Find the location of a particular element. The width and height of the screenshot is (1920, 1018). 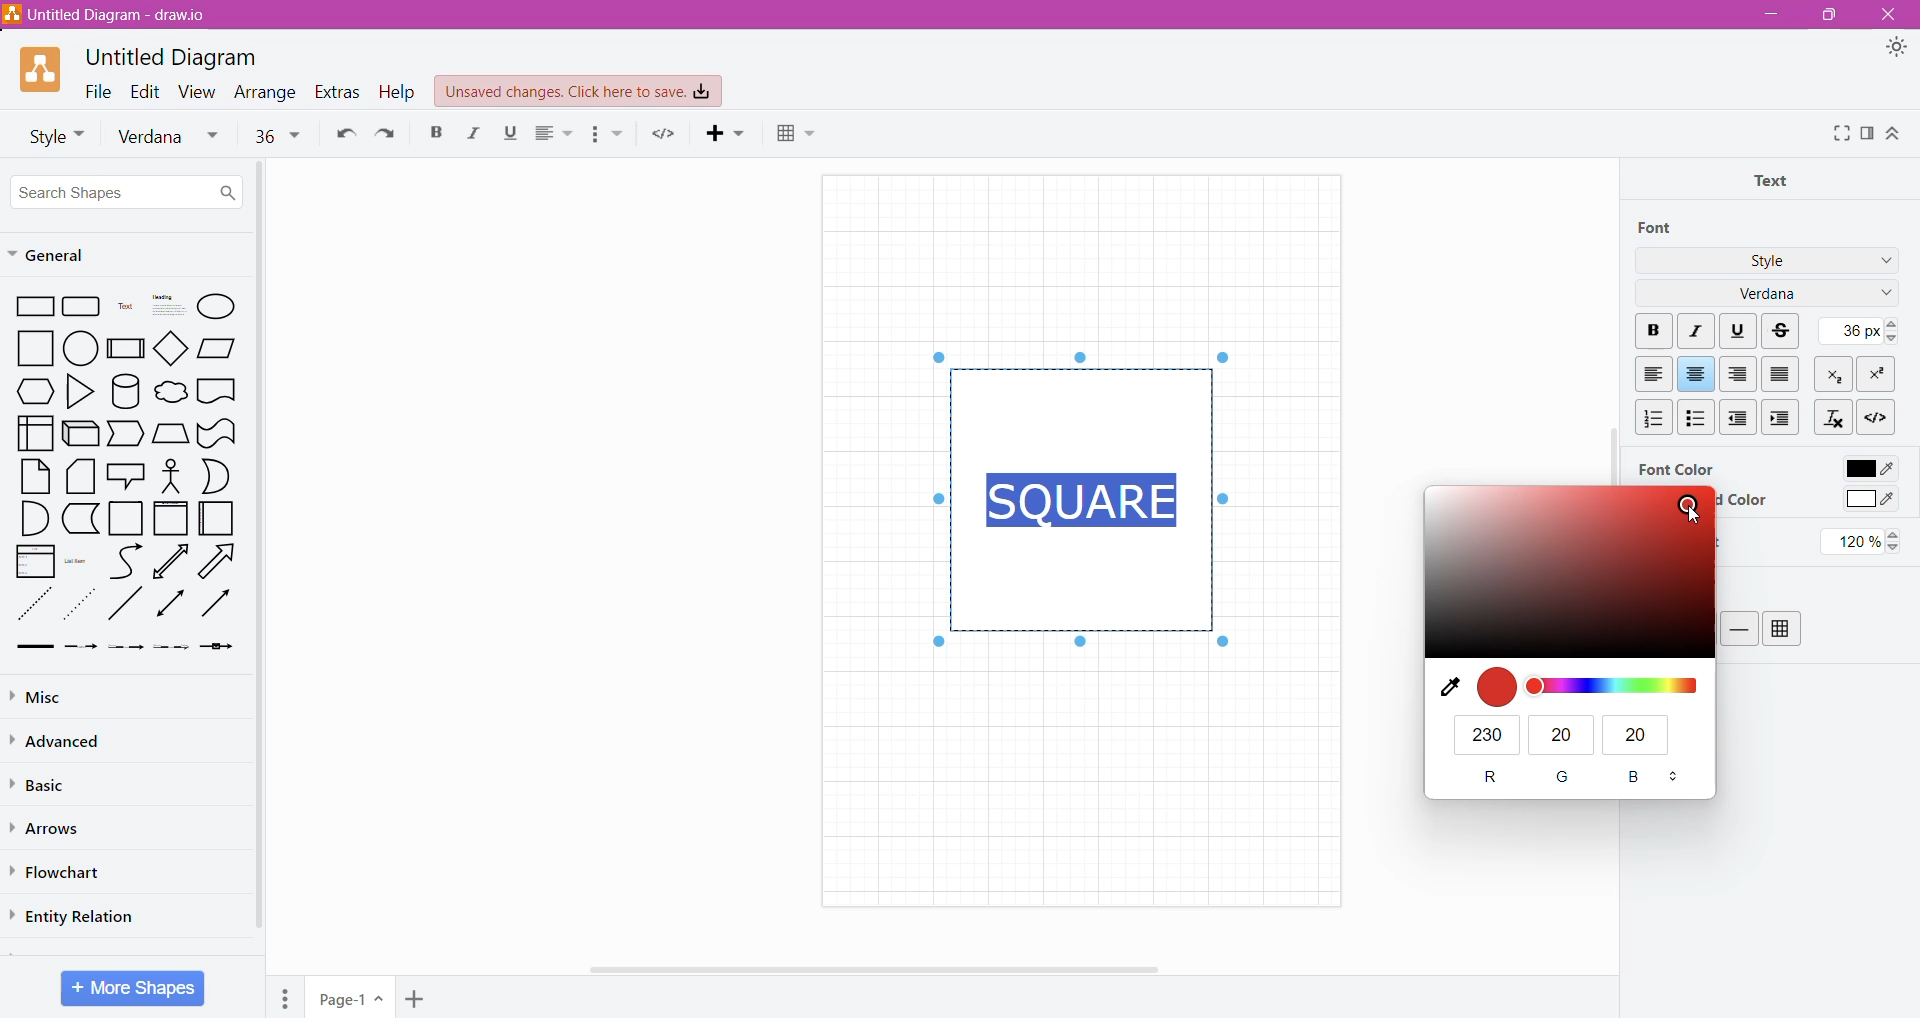

3D Rectangle is located at coordinates (80, 432).